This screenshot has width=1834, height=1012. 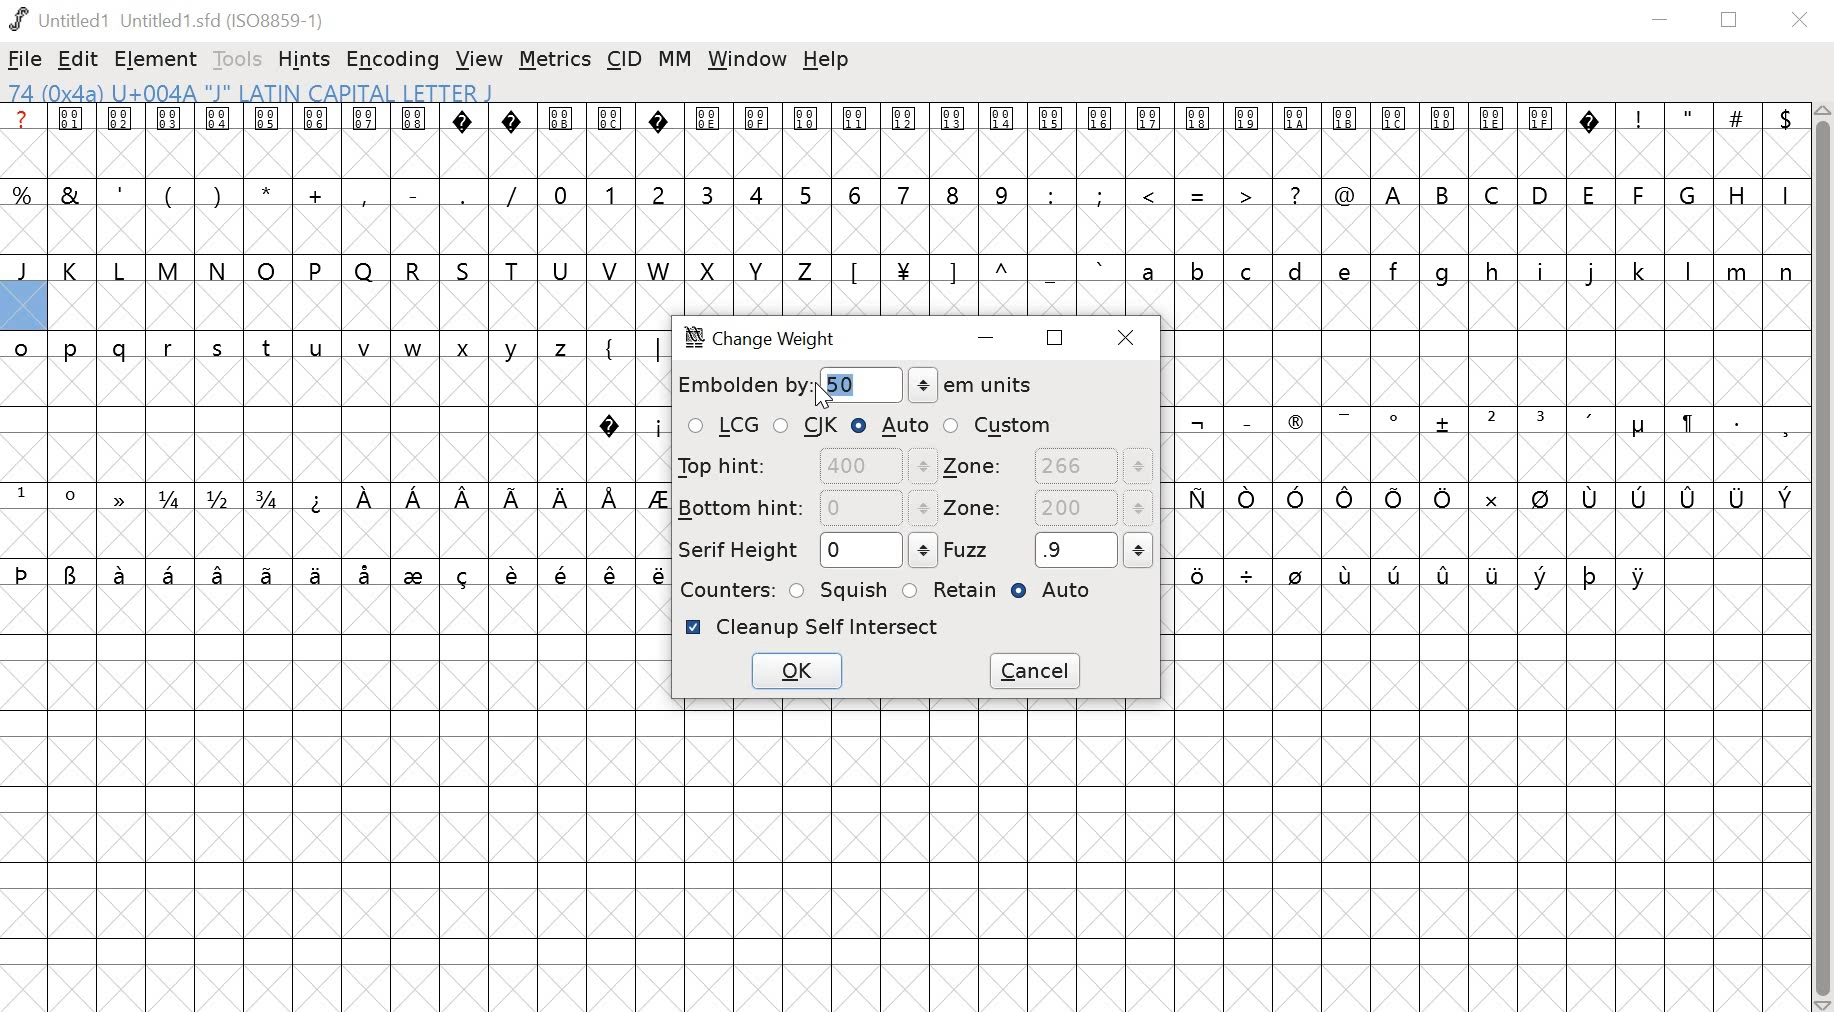 I want to click on help, so click(x=826, y=60).